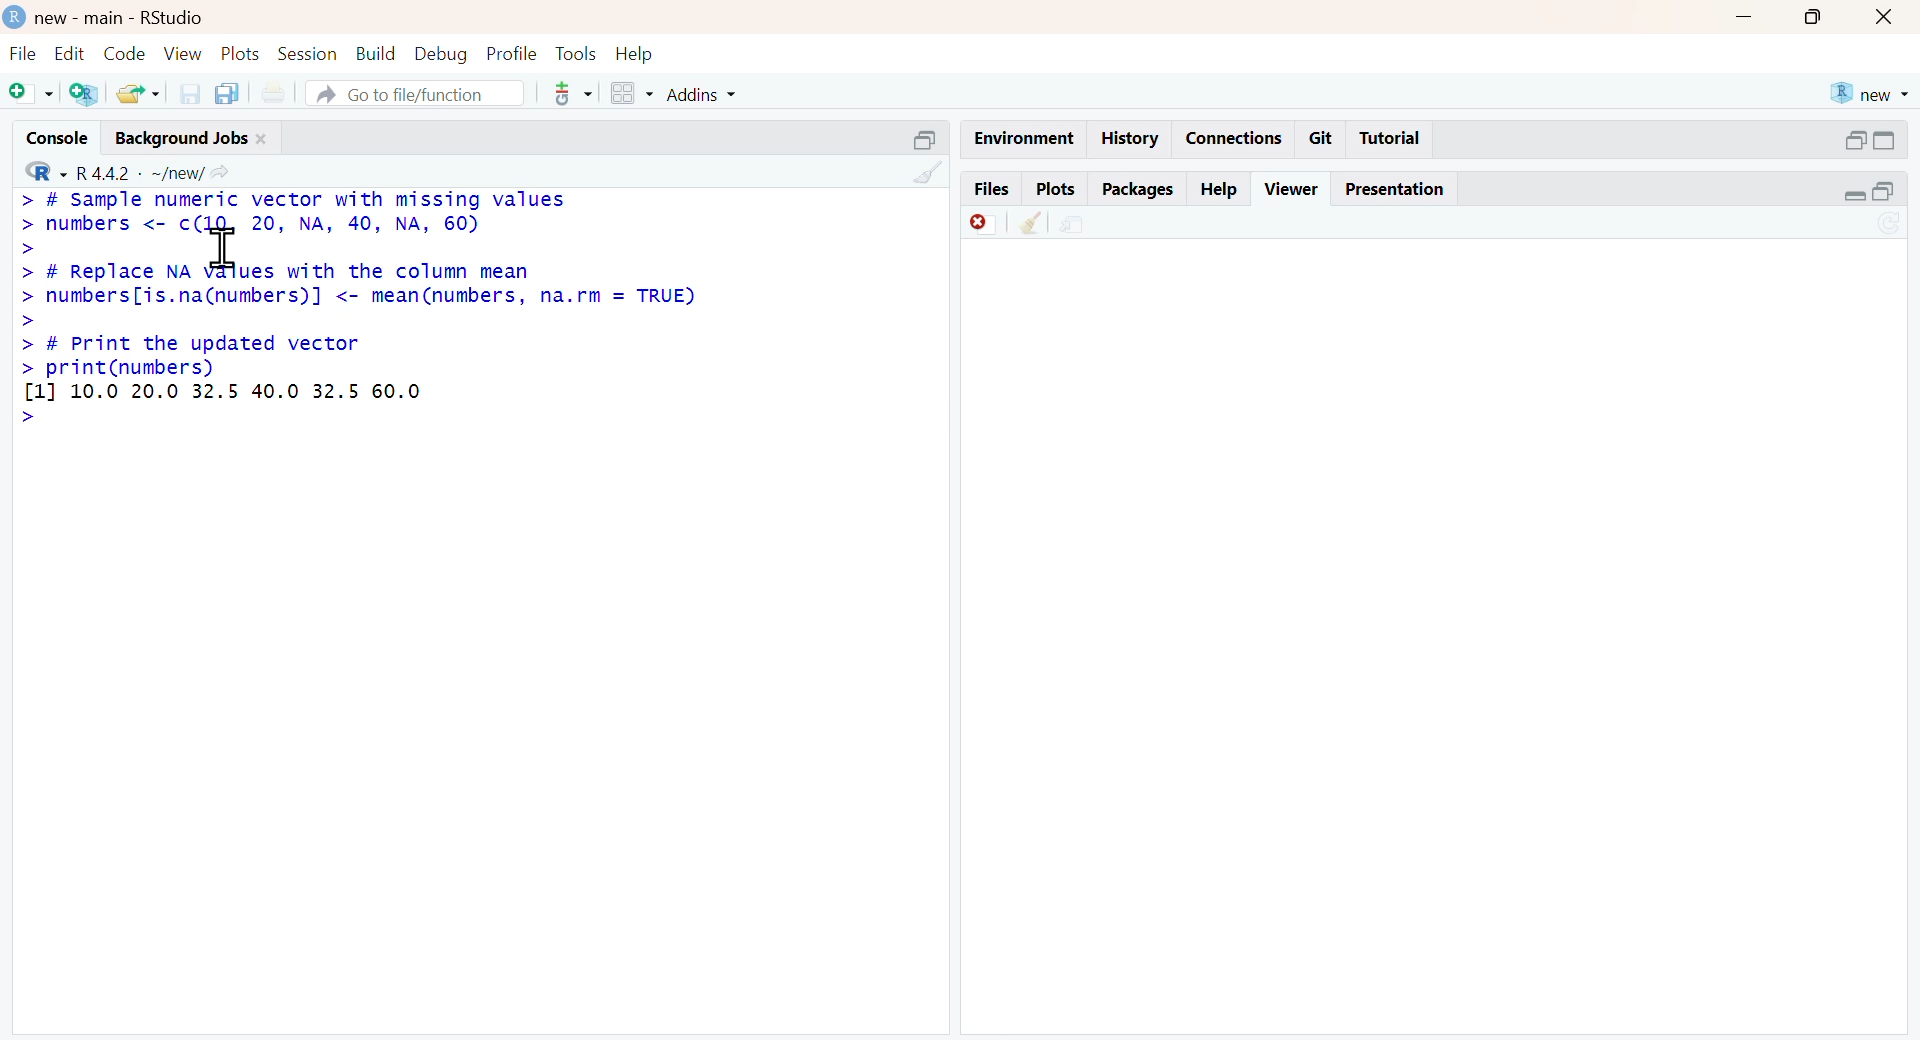 The height and width of the screenshot is (1040, 1920). I want to click on viewer, so click(1292, 189).